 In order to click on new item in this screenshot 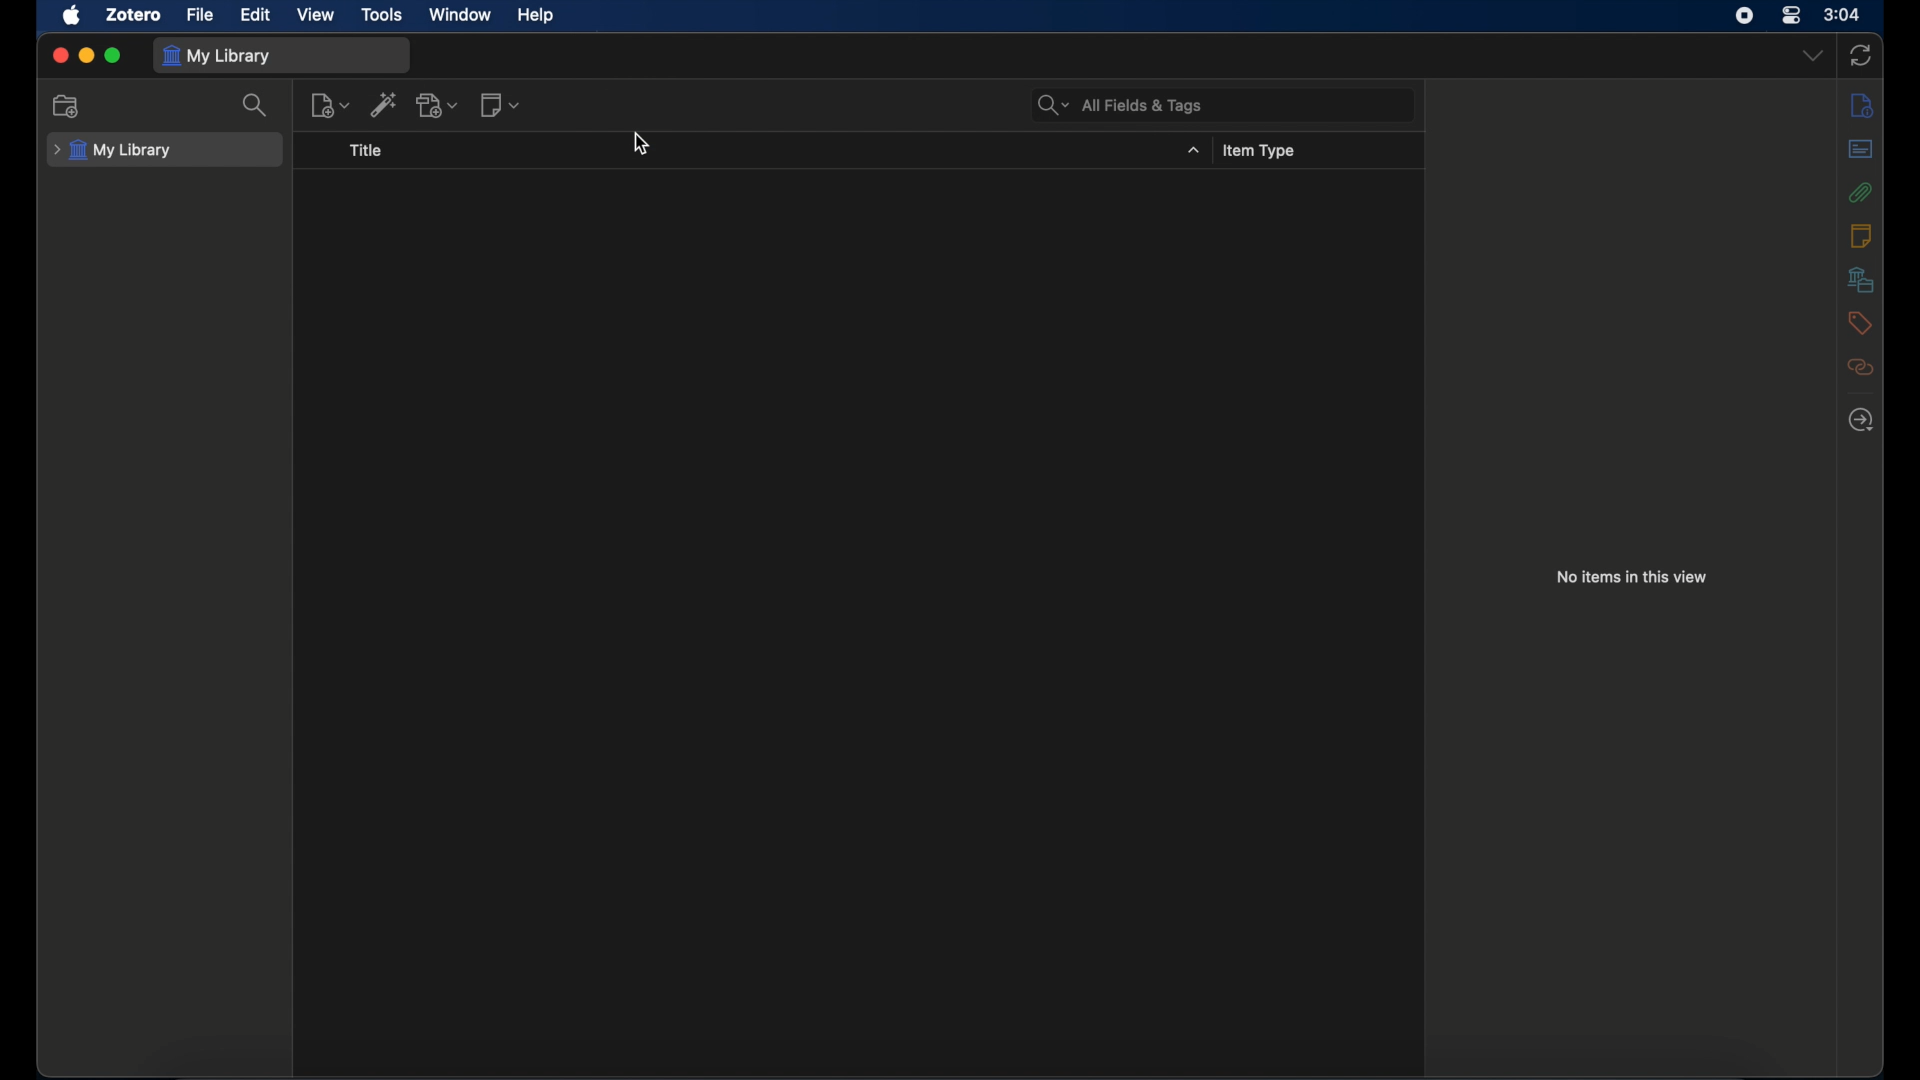, I will do `click(330, 106)`.